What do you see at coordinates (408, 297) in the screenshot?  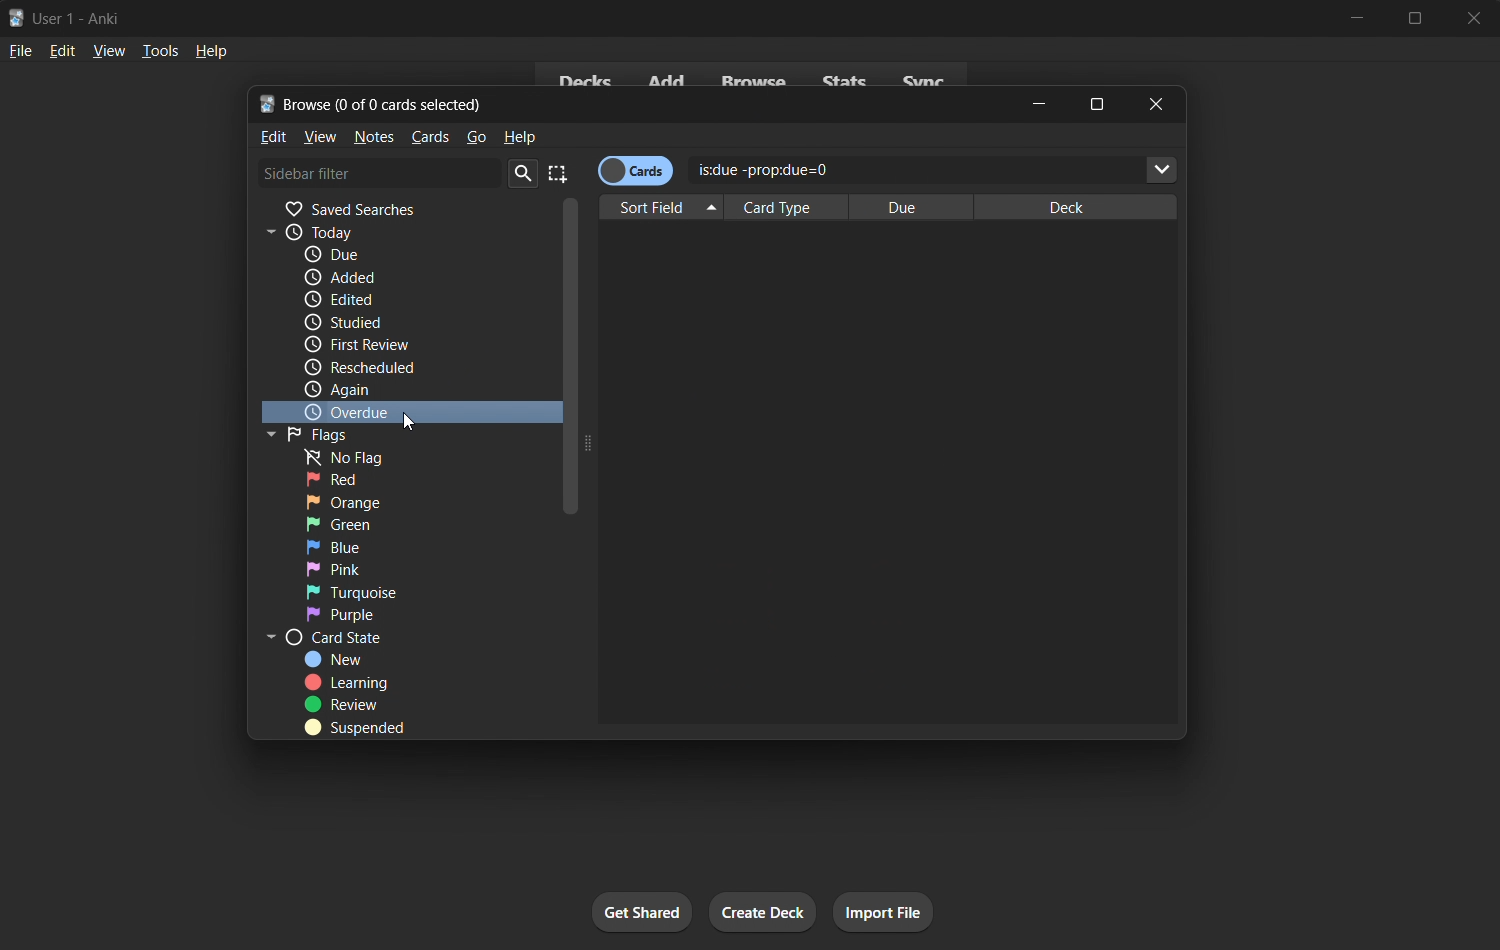 I see `edited ` at bounding box center [408, 297].